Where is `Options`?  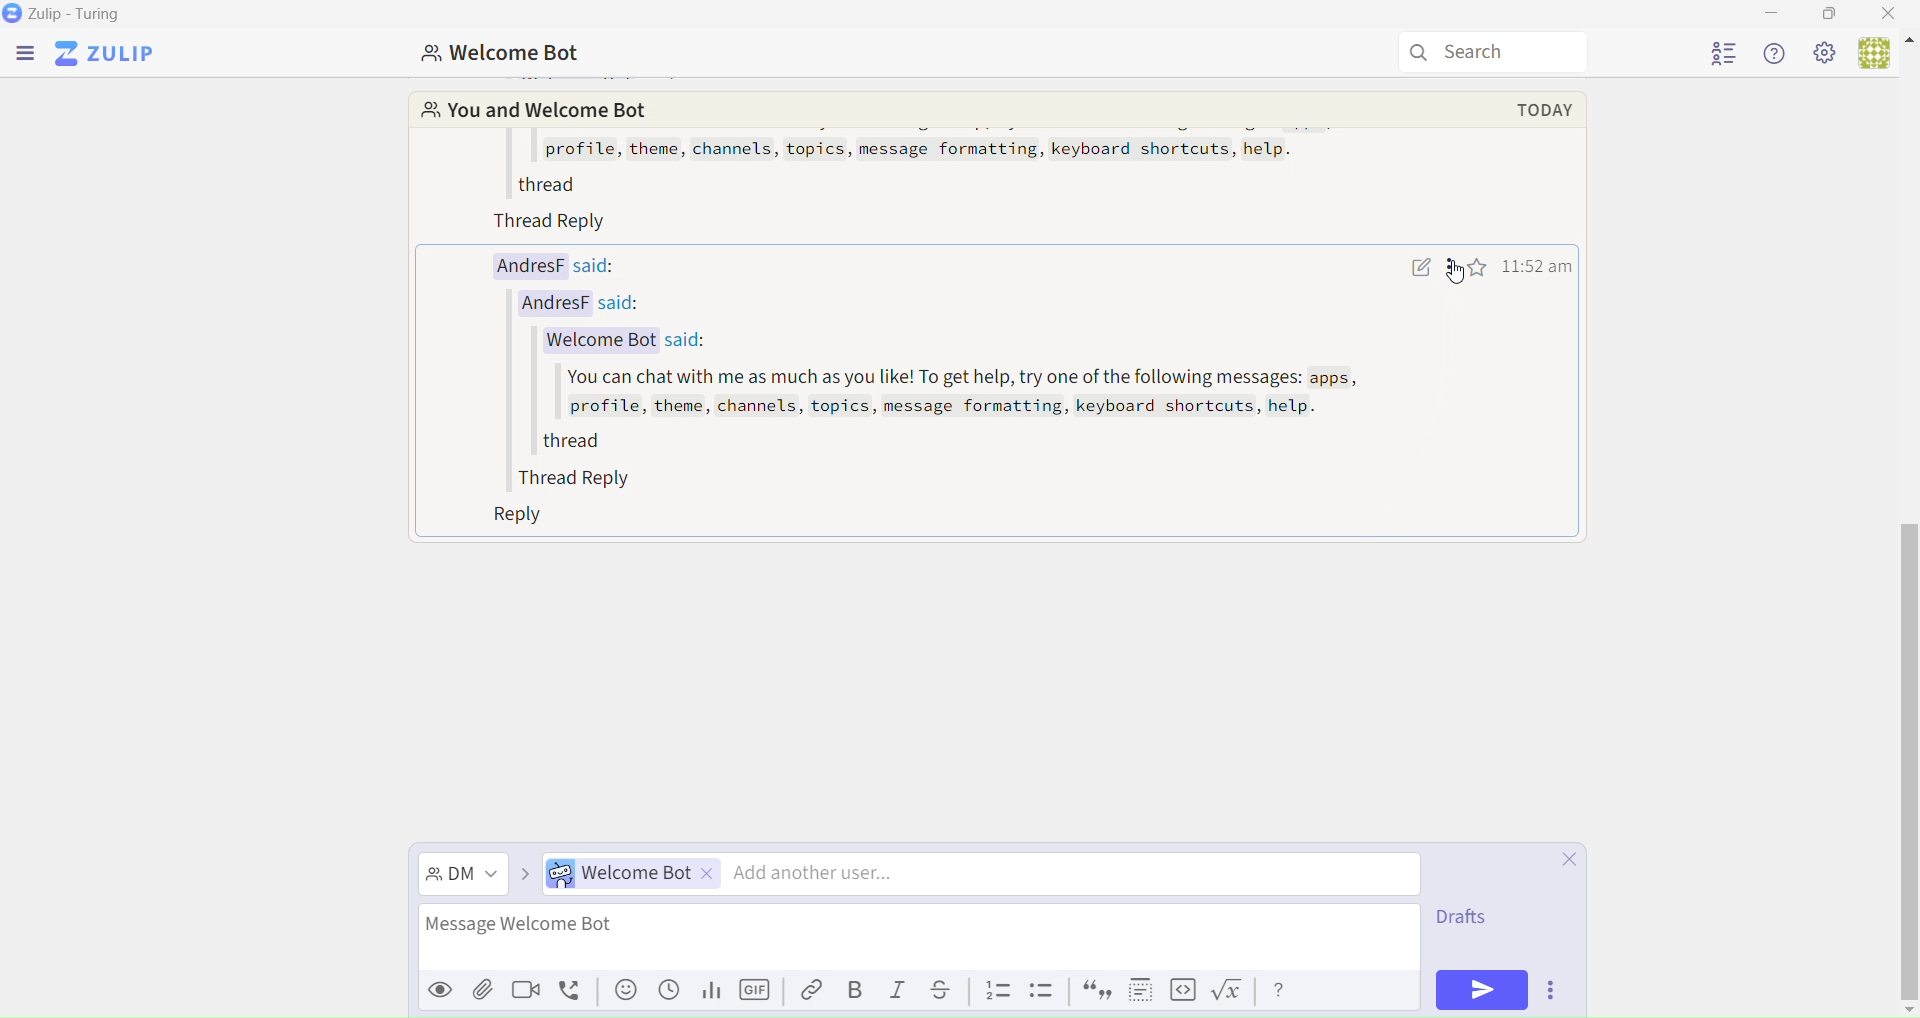
Options is located at coordinates (1550, 989).